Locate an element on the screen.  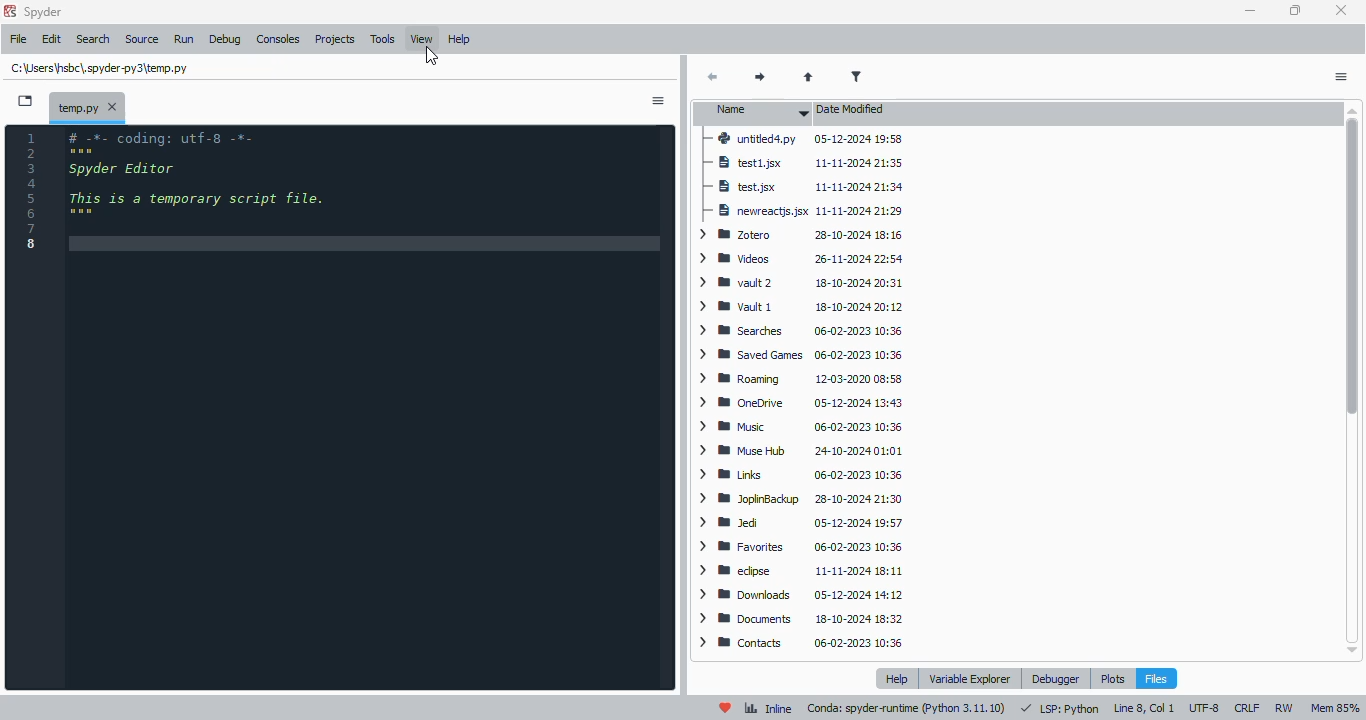
projects is located at coordinates (337, 39).